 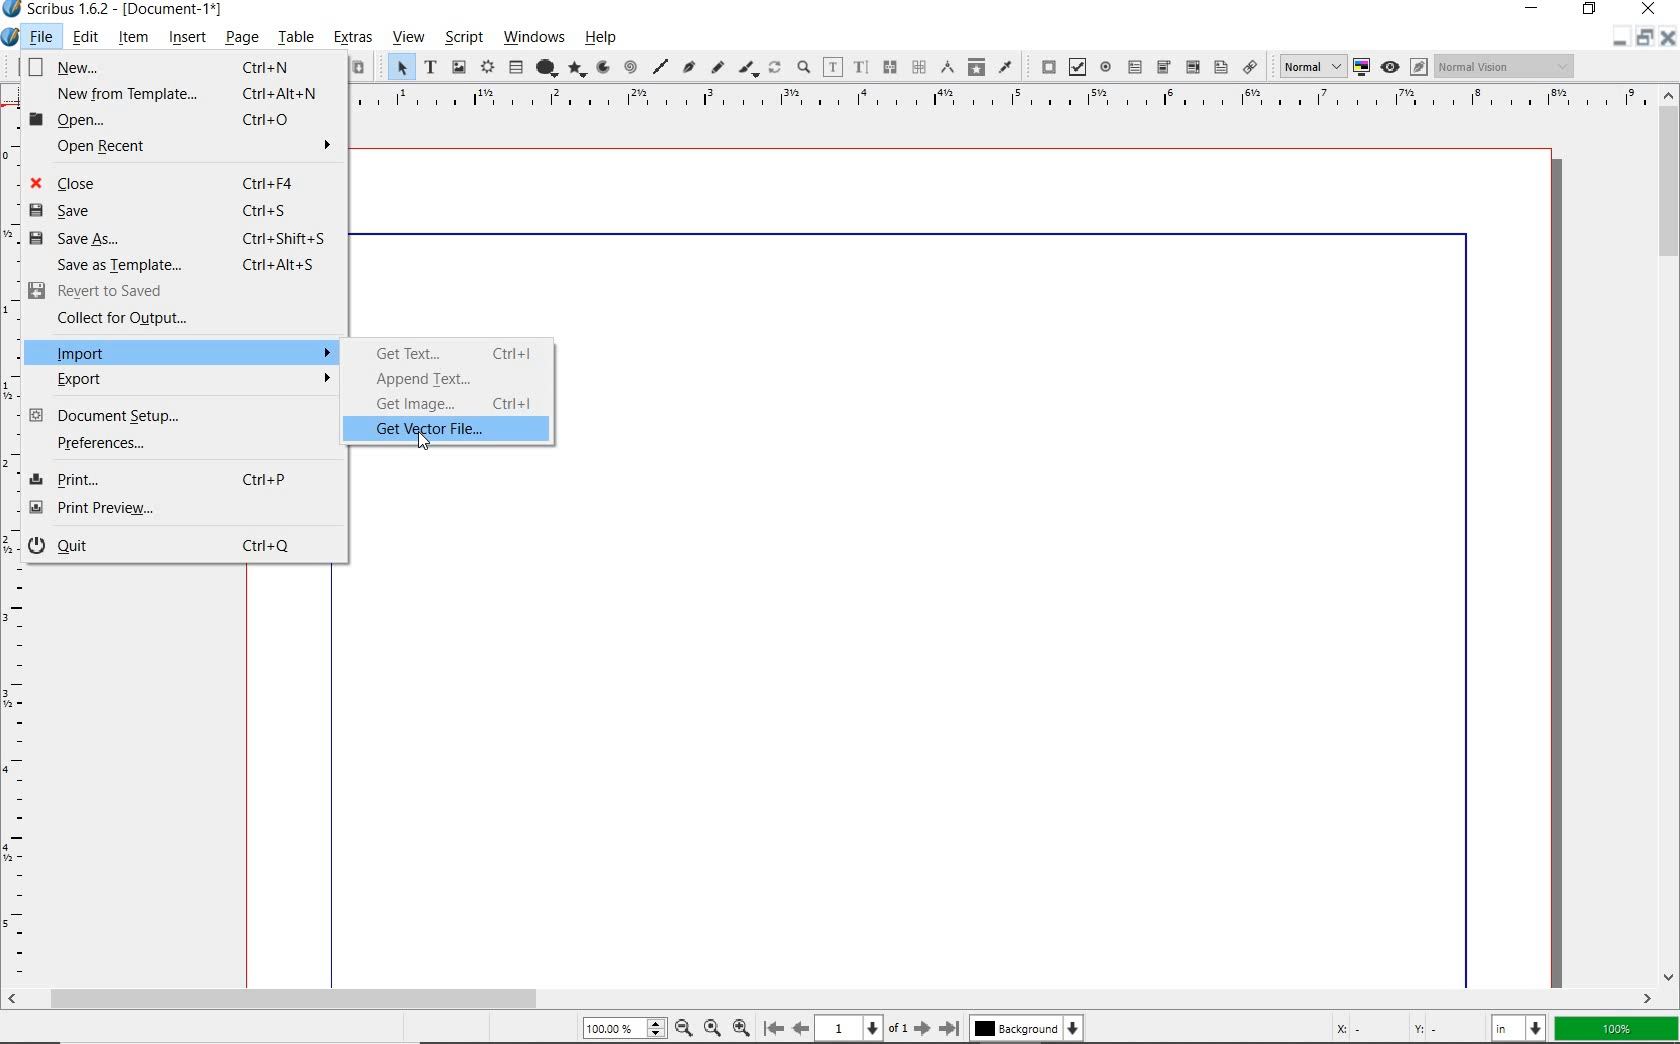 What do you see at coordinates (453, 434) in the screenshot?
I see `get vector file...` at bounding box center [453, 434].